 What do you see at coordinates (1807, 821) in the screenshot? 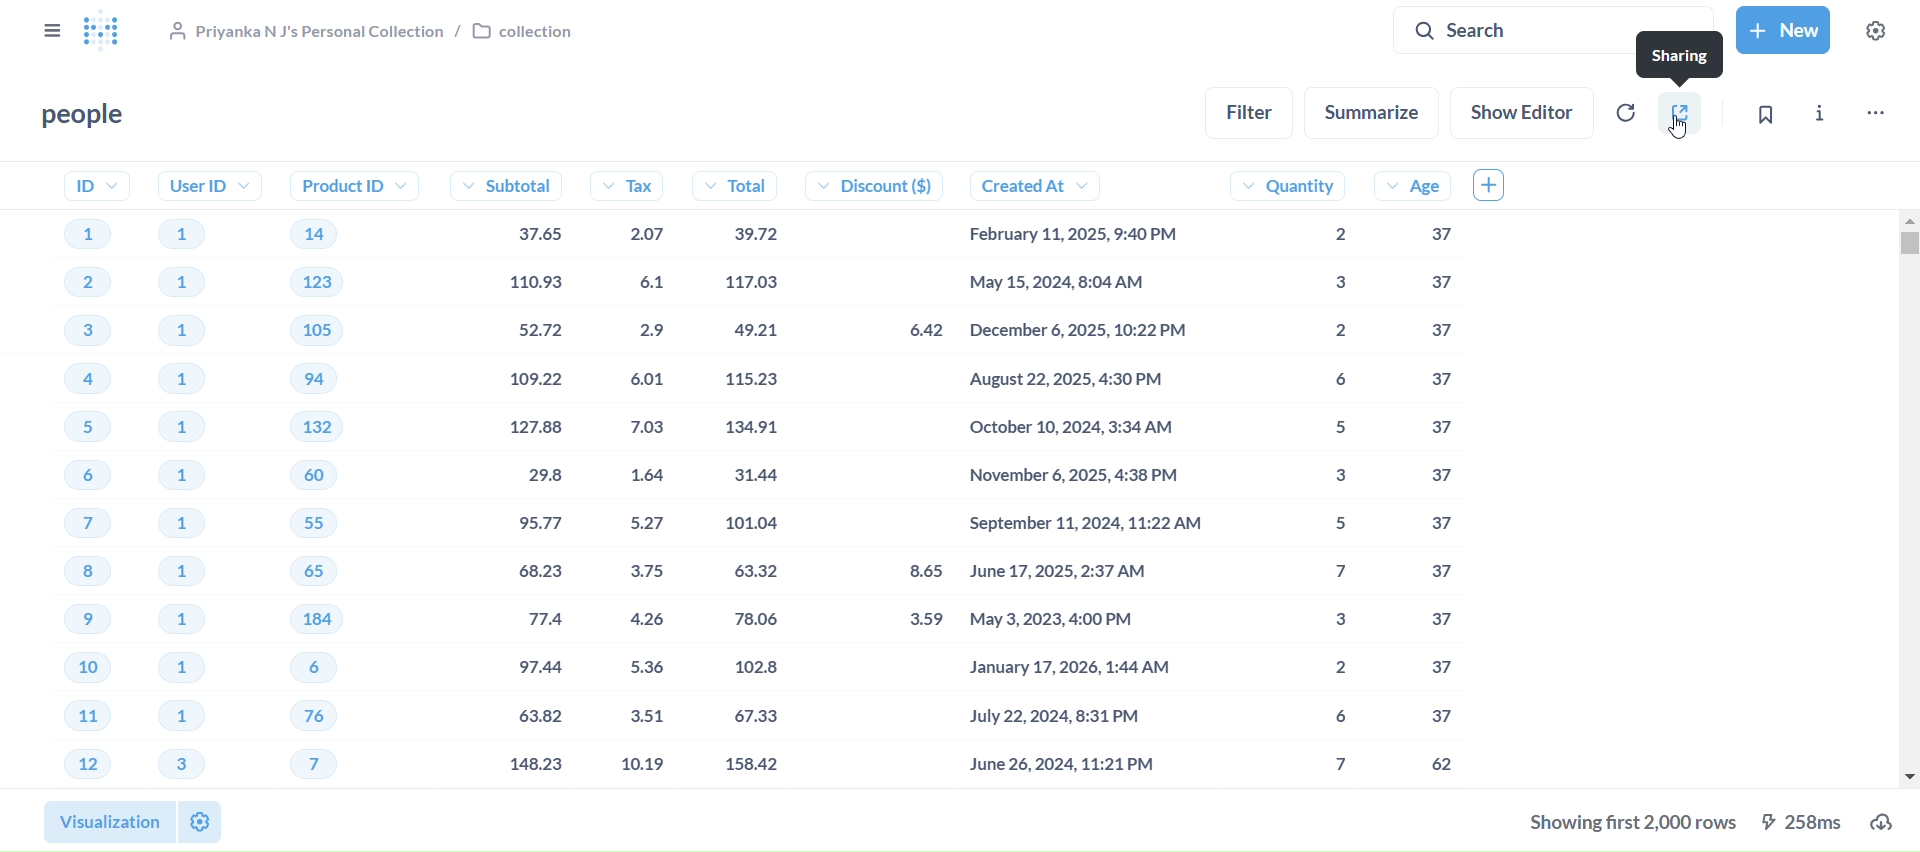
I see `258ms` at bounding box center [1807, 821].